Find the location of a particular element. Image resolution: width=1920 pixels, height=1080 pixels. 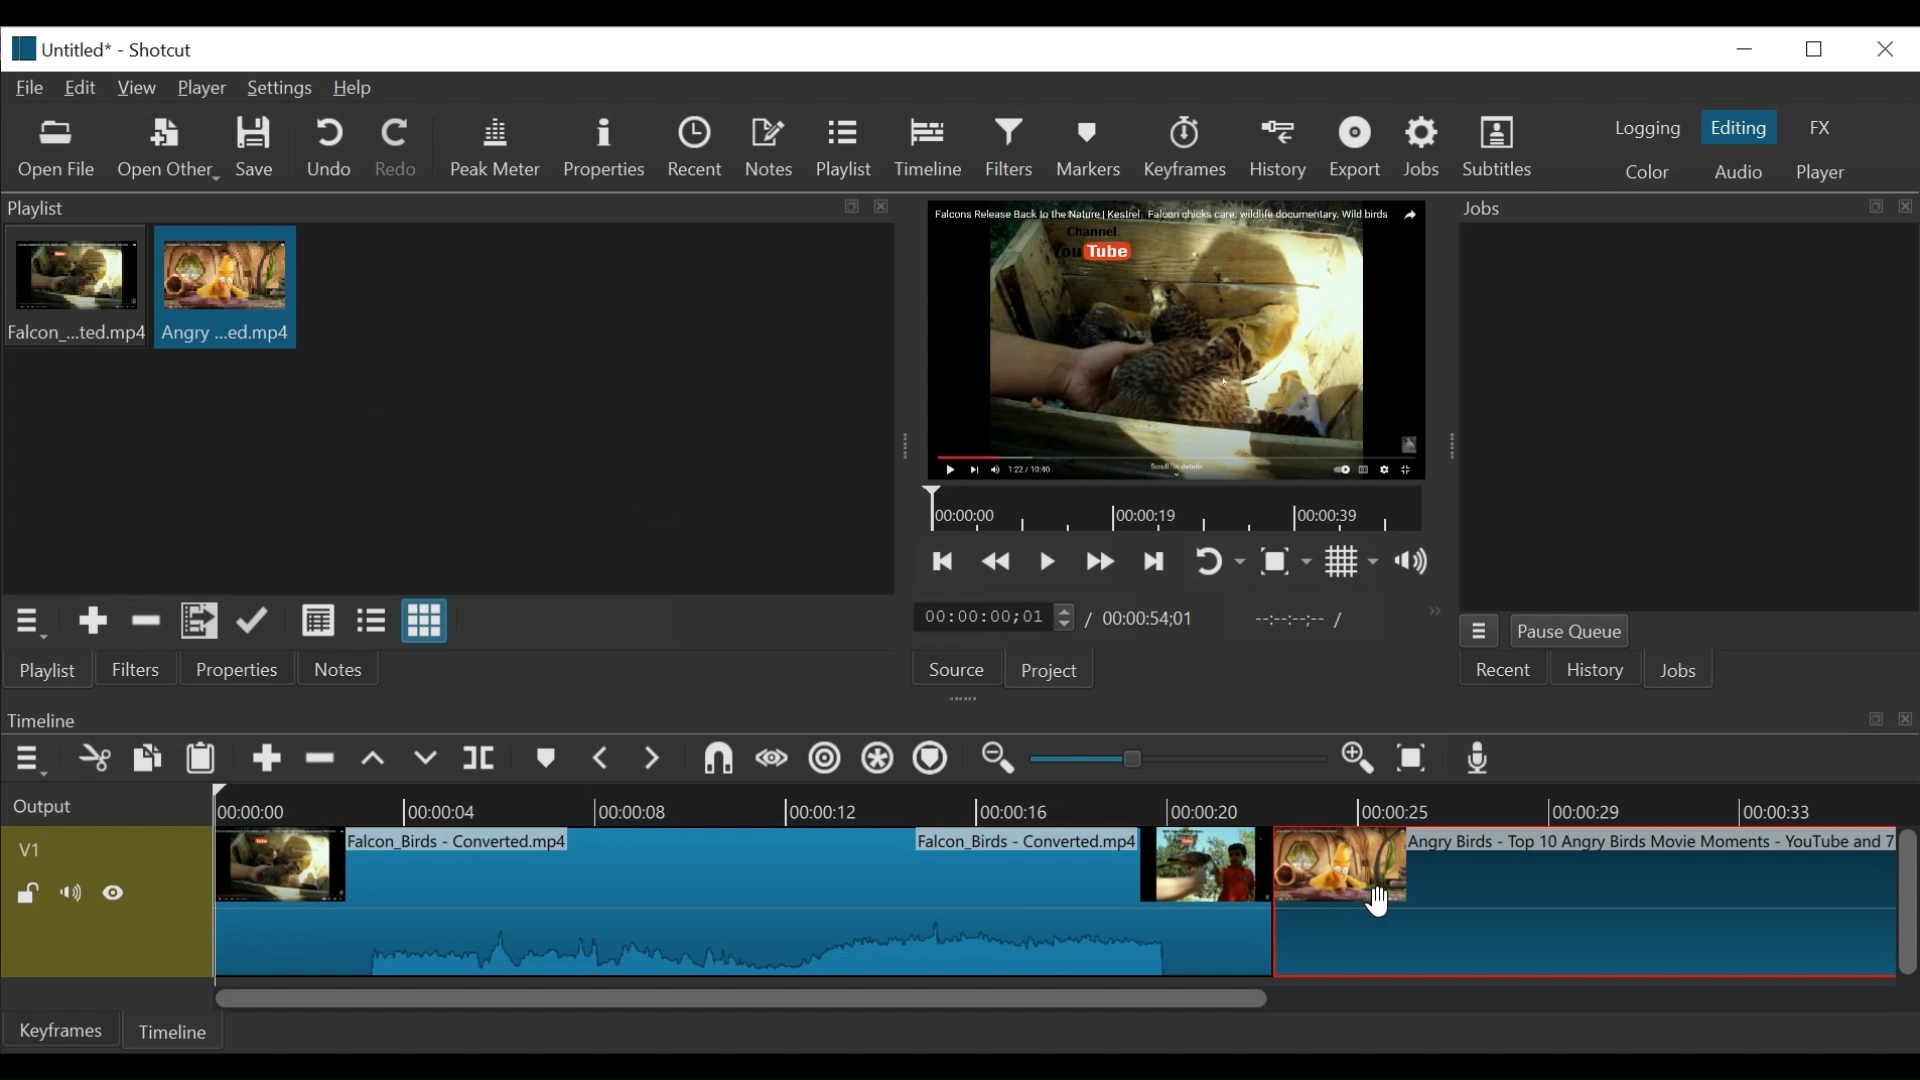

Save is located at coordinates (256, 150).